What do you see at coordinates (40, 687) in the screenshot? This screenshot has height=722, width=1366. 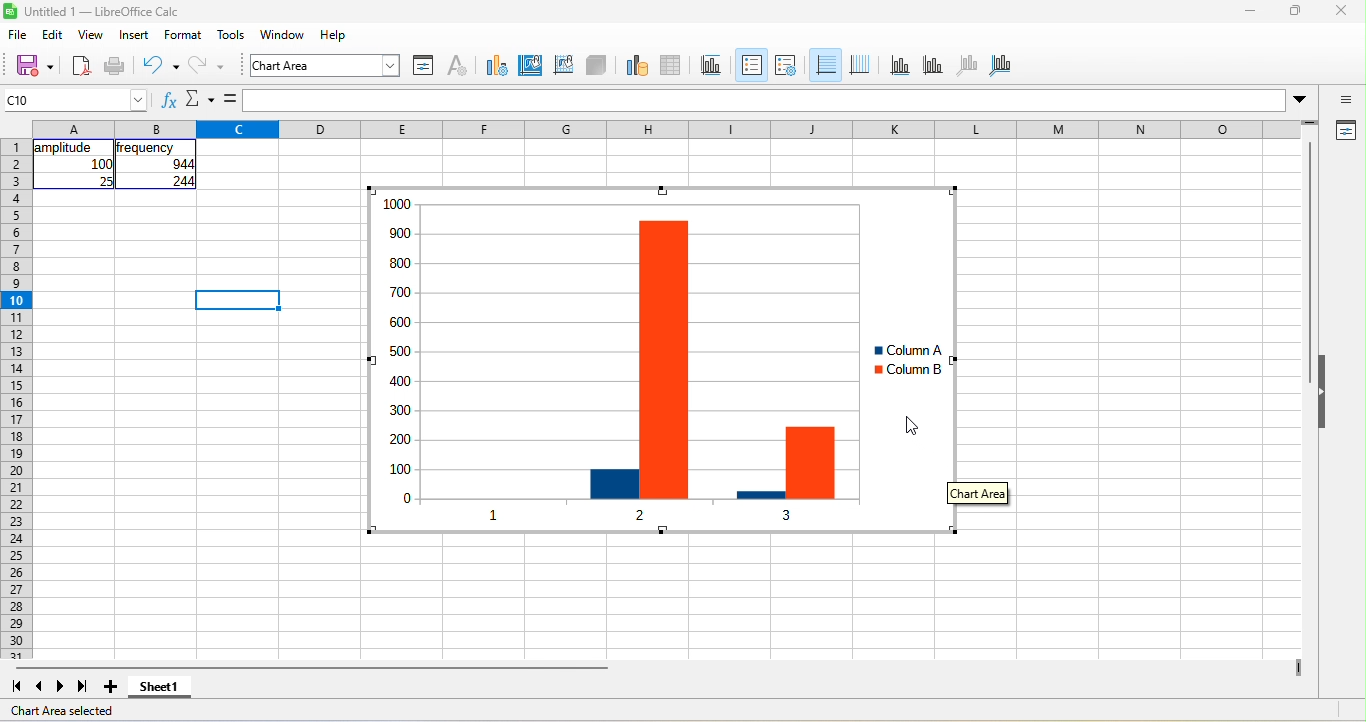 I see `previous sheet` at bounding box center [40, 687].